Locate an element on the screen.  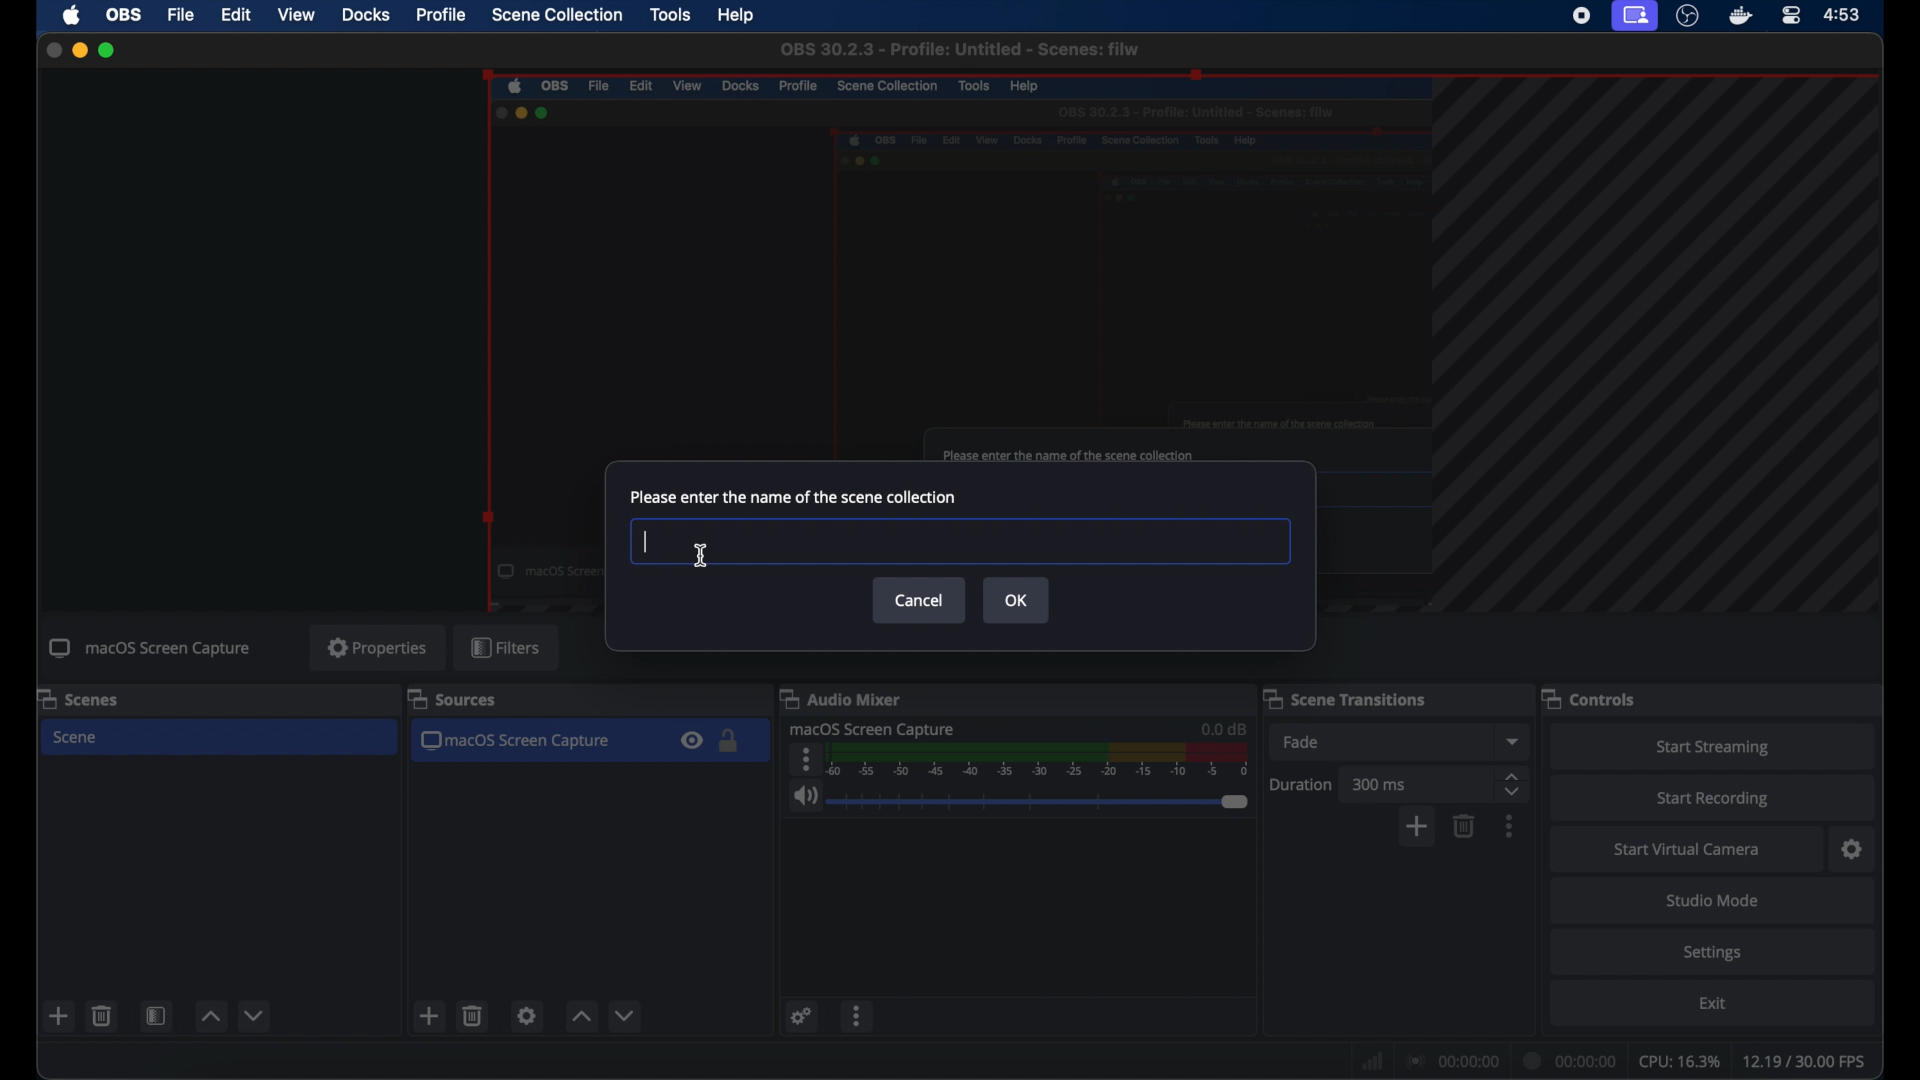
OBS 30.2.3 - Profile: Untitled -Scenes : filw is located at coordinates (959, 49).